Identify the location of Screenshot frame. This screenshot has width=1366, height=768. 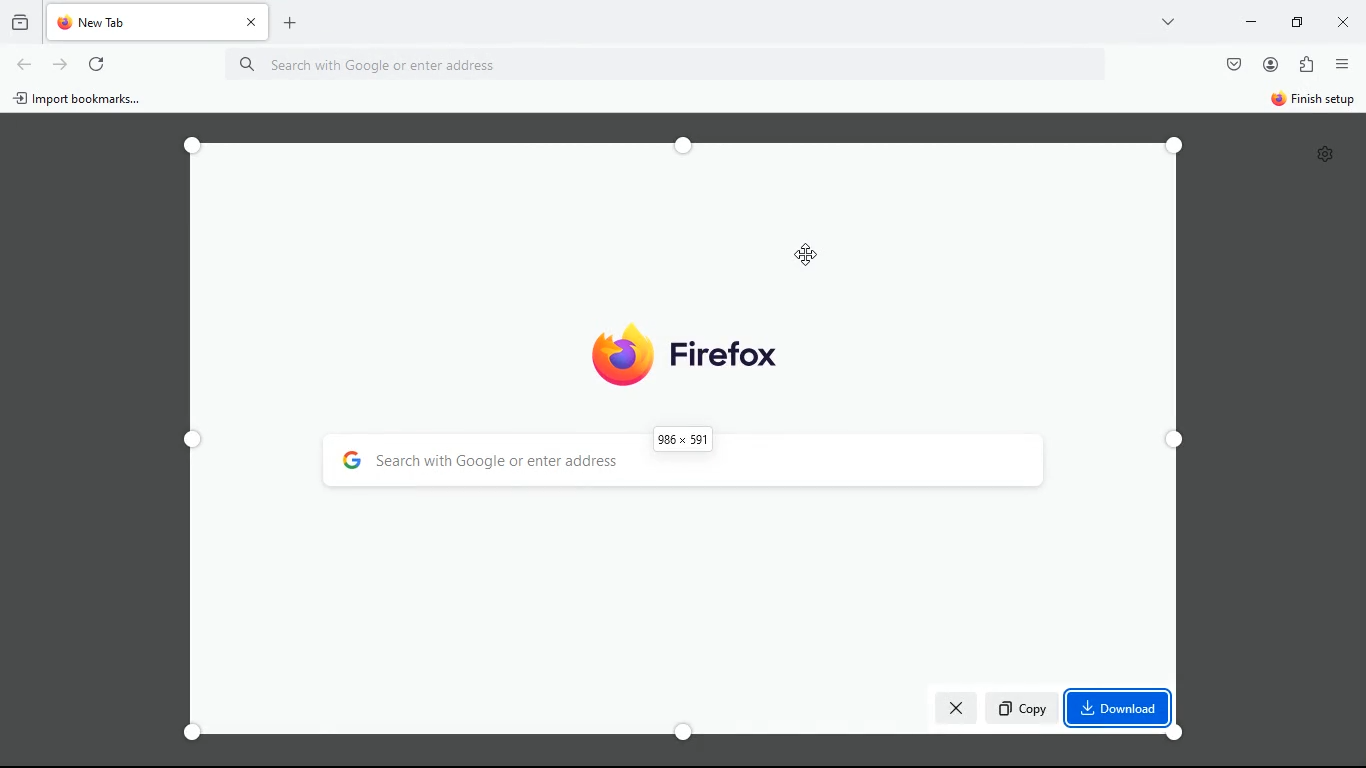
(692, 444).